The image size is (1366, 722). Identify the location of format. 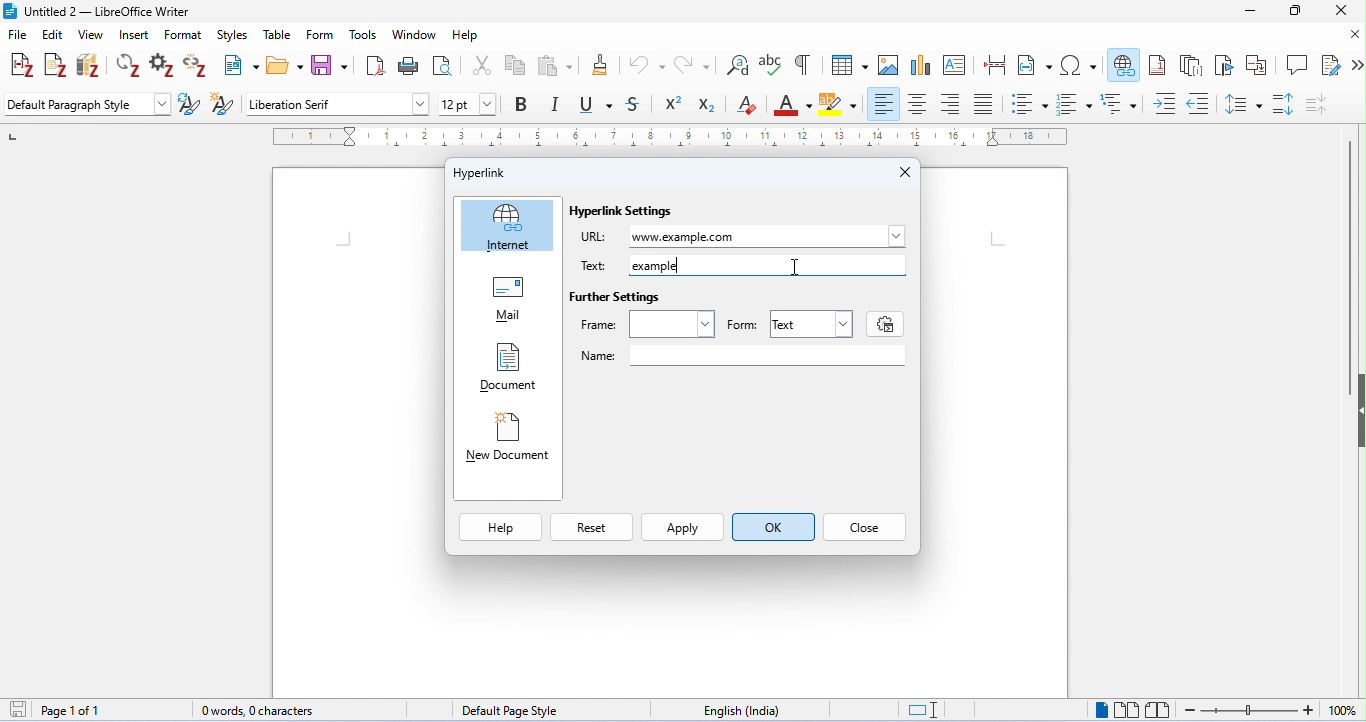
(185, 35).